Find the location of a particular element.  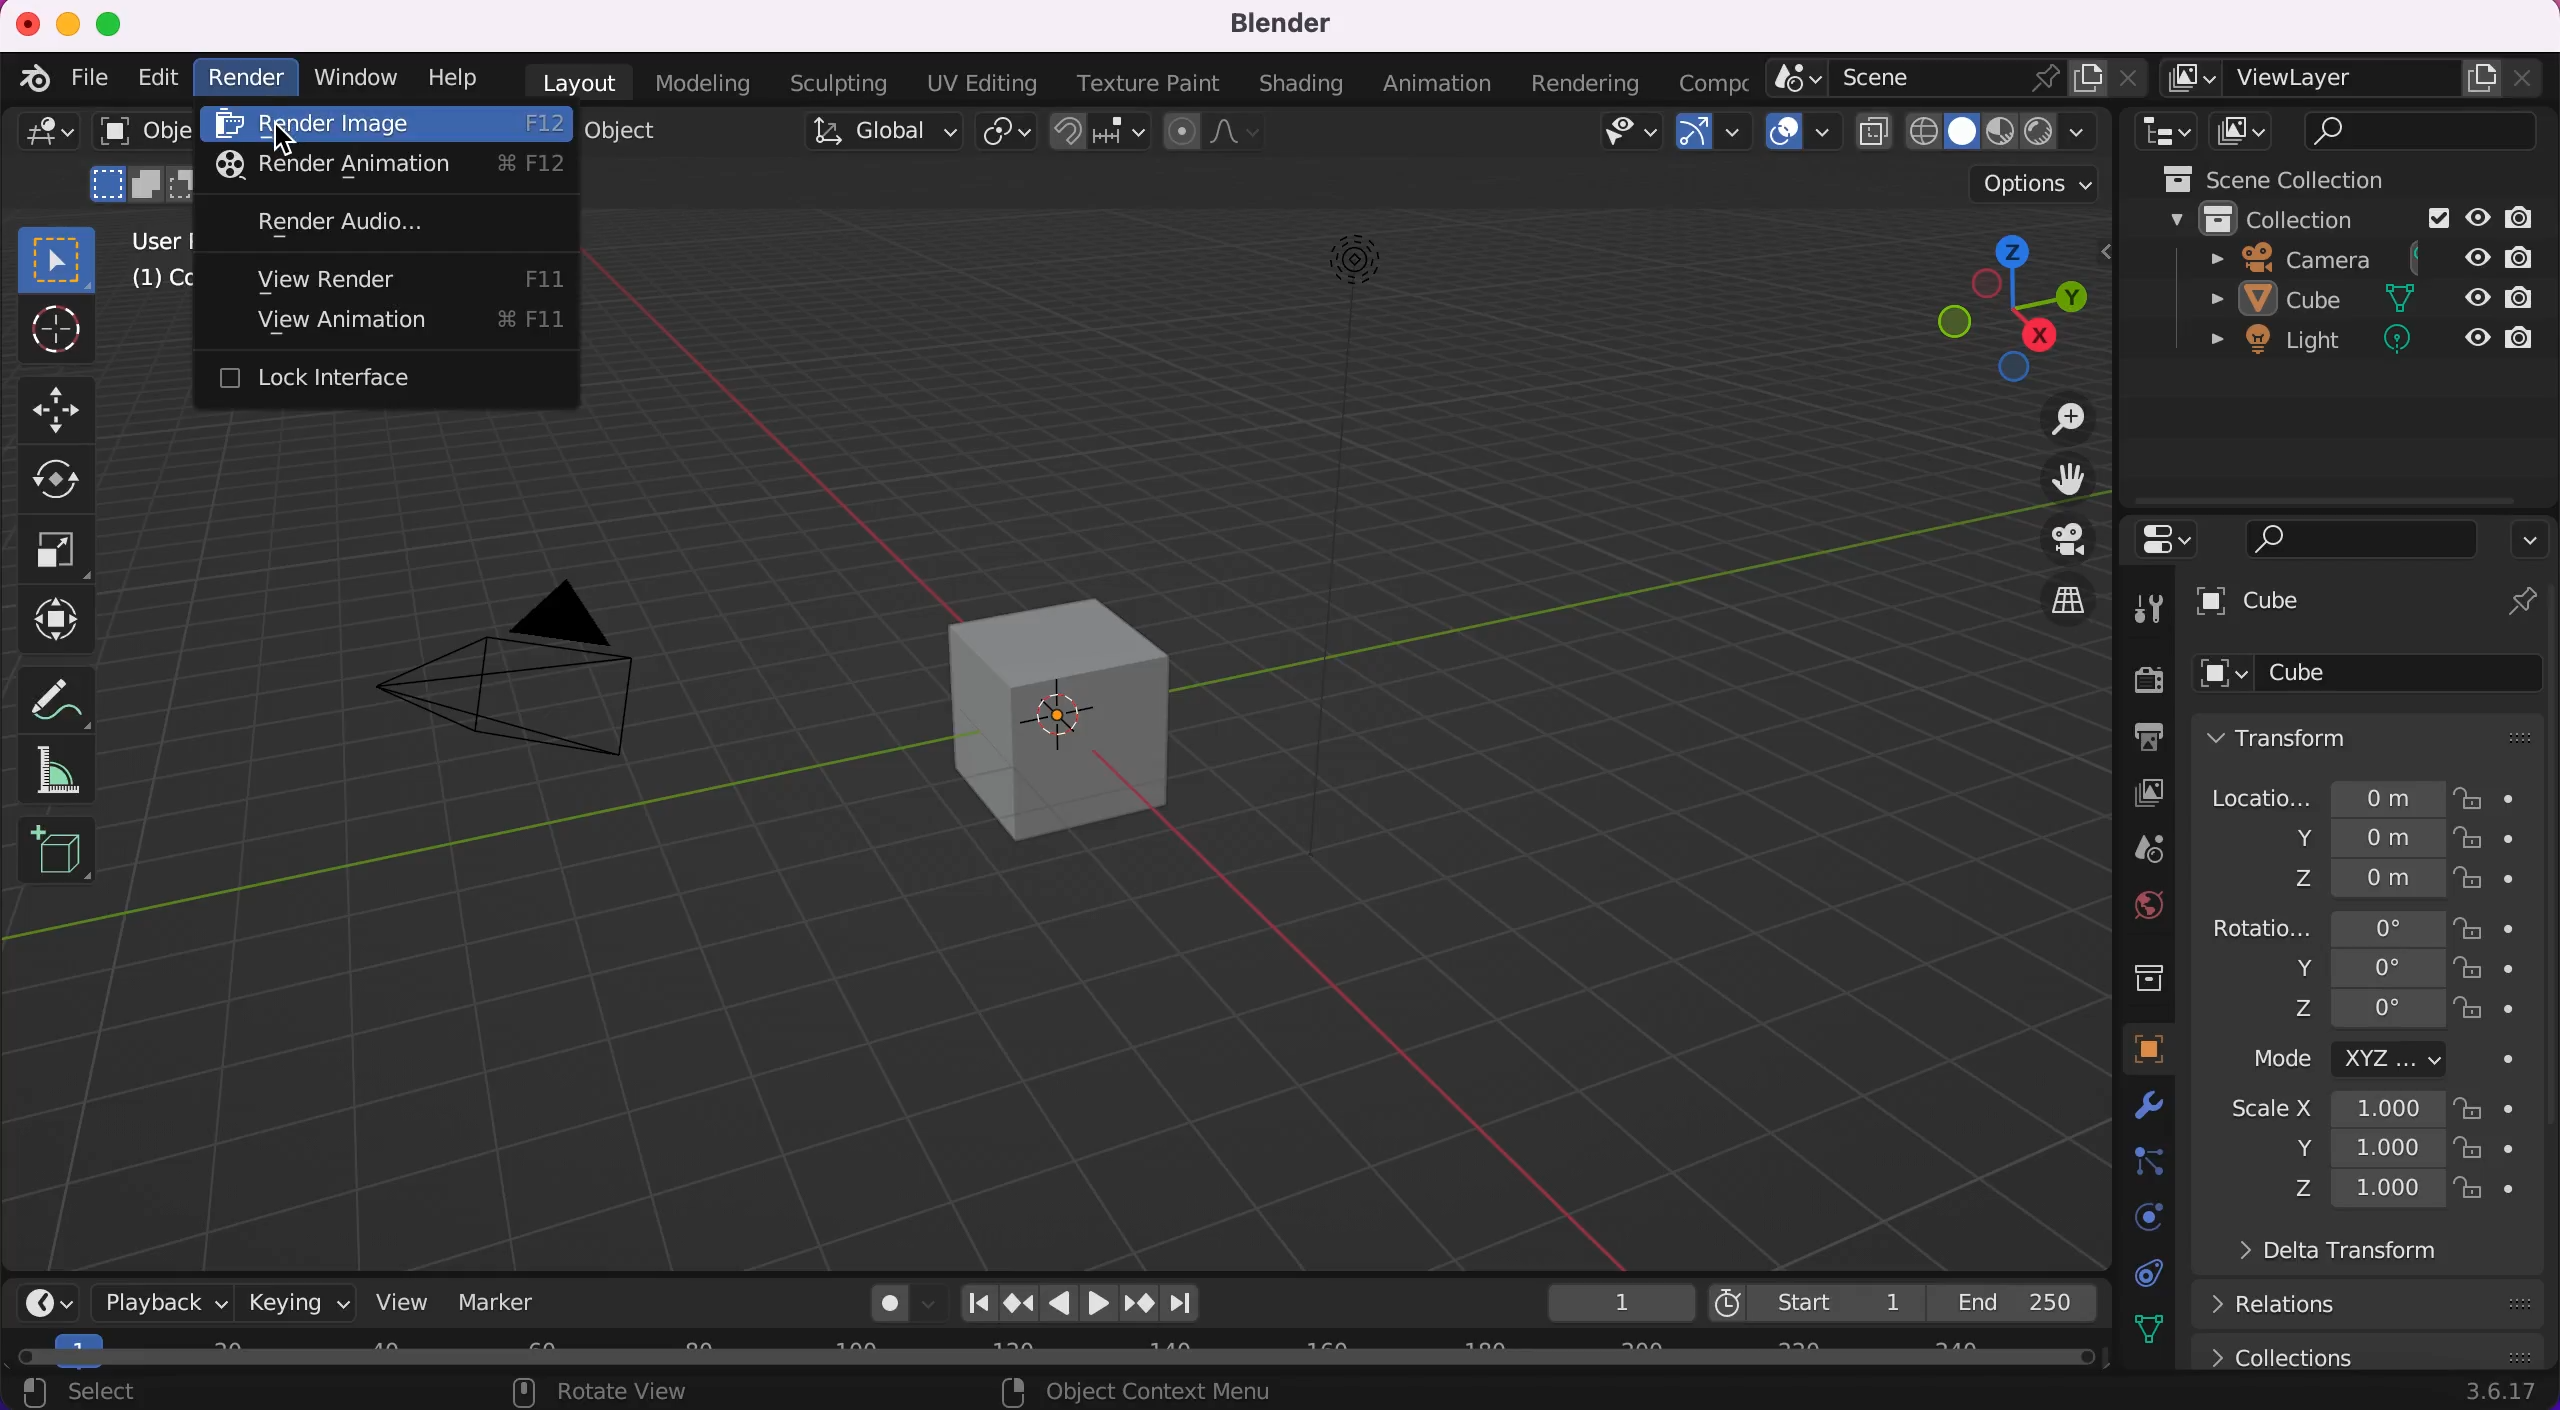

Play animation is located at coordinates (1103, 1304).